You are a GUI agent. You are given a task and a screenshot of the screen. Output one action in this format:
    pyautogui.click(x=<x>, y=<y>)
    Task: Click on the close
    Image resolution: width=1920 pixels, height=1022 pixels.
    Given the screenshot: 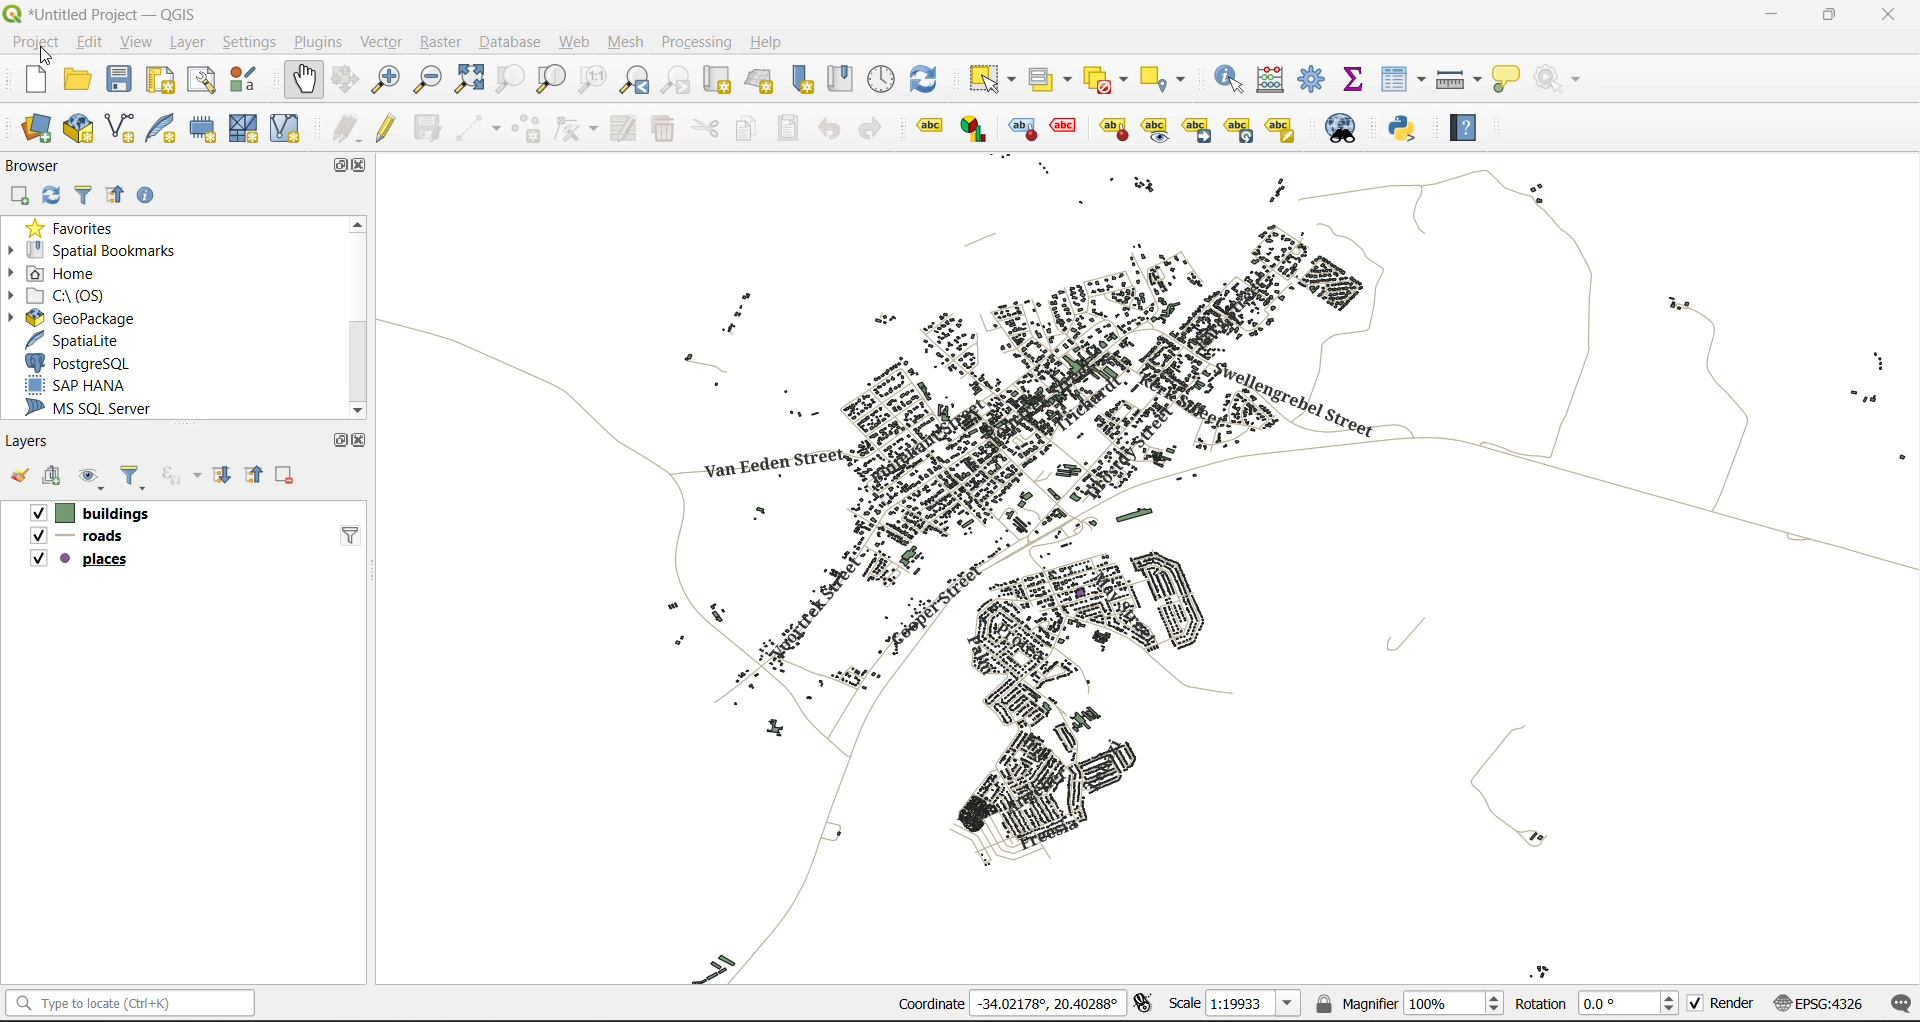 What is the action you would take?
    pyautogui.click(x=1888, y=14)
    